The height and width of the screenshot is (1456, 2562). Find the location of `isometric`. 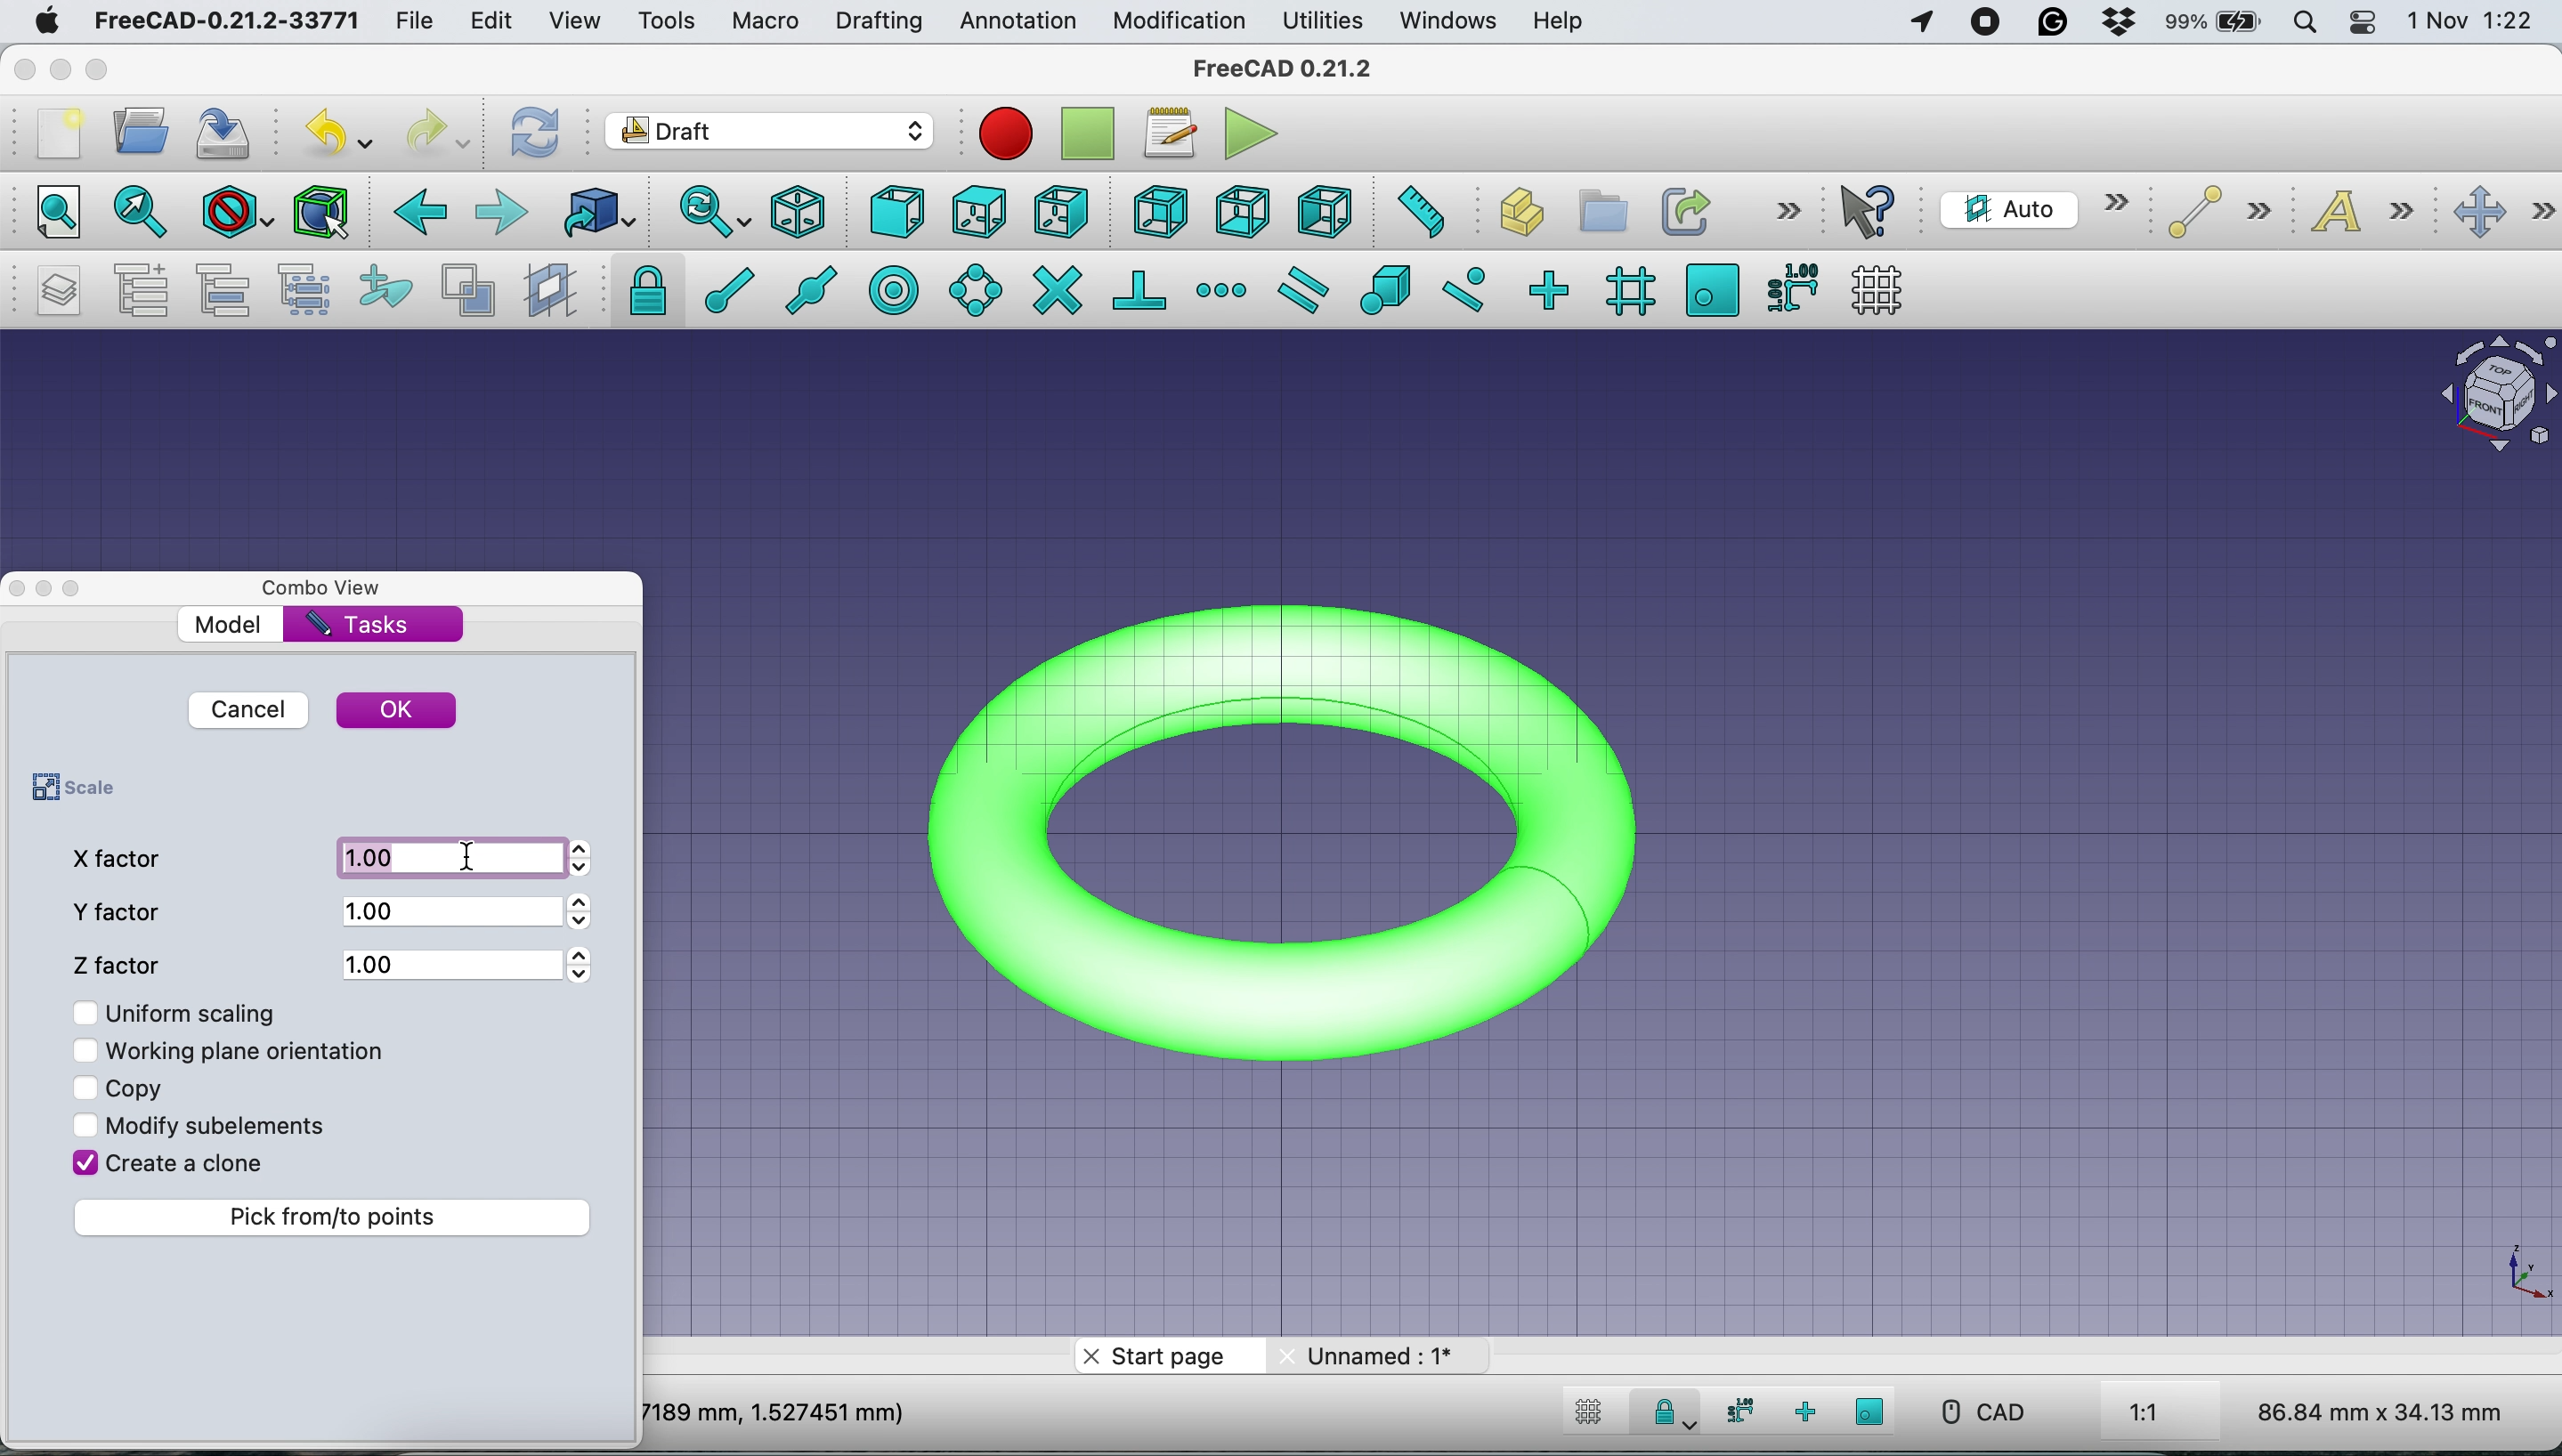

isometric is located at coordinates (800, 211).